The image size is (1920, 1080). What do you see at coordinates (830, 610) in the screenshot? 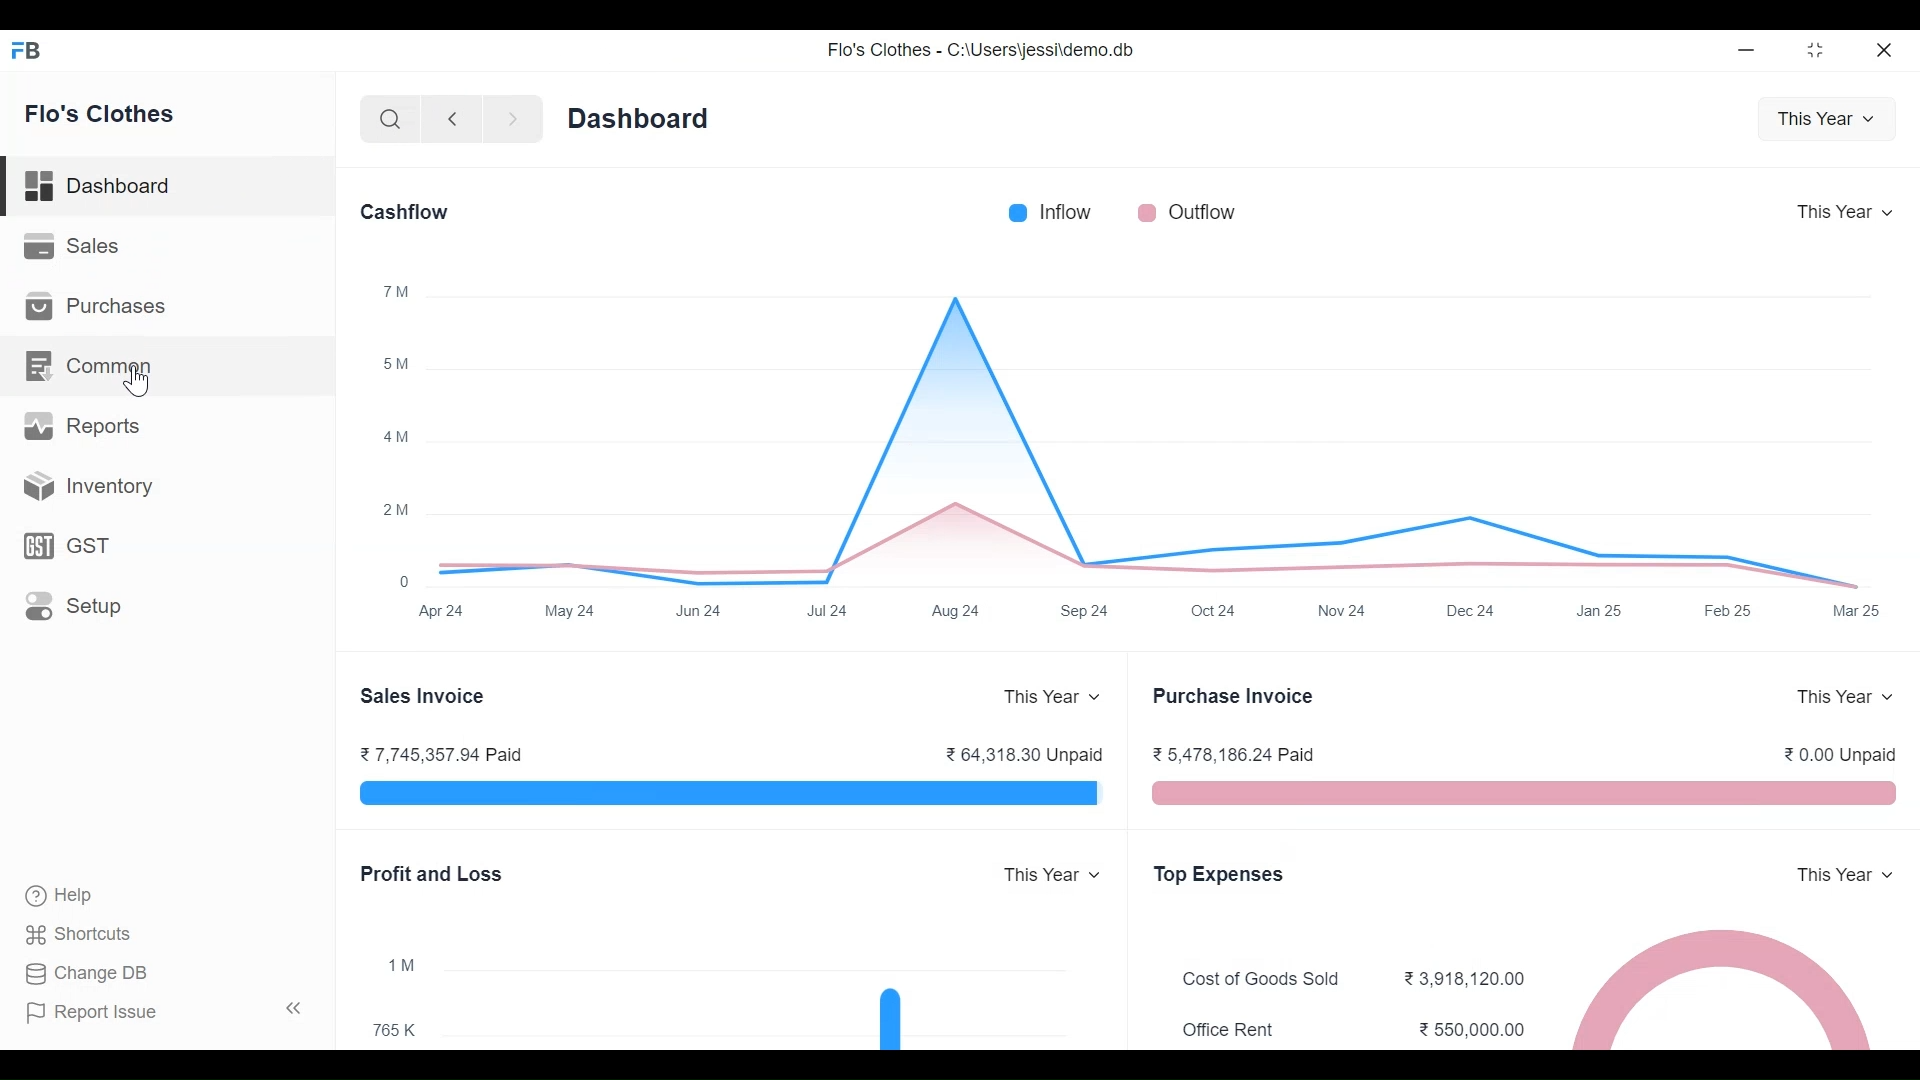
I see `Jul 24` at bounding box center [830, 610].